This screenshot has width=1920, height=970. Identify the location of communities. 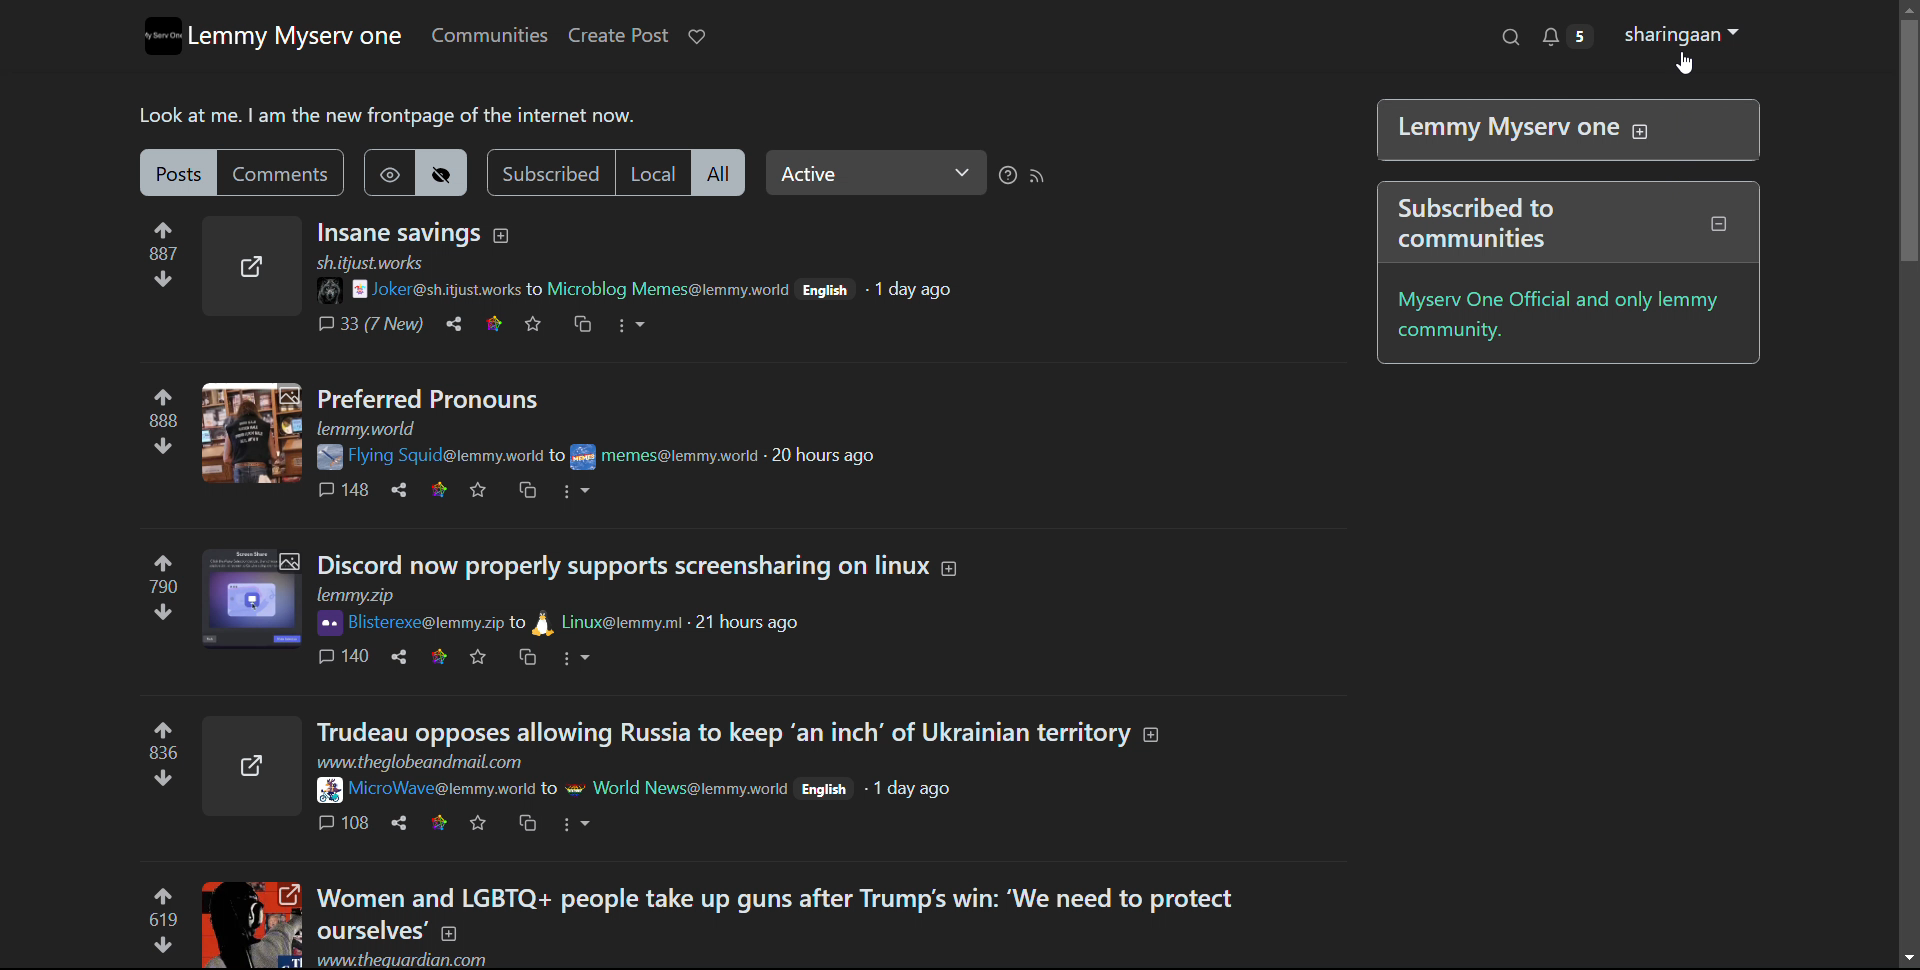
(488, 37).